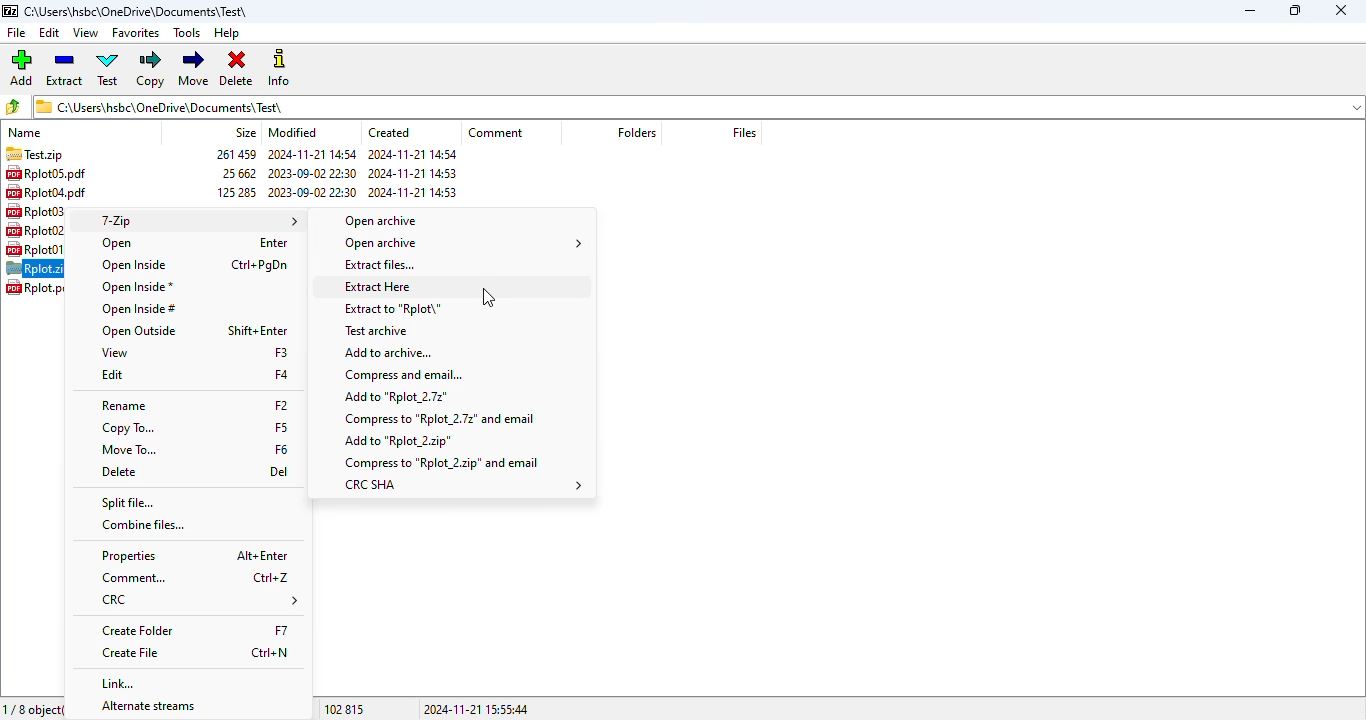 This screenshot has width=1366, height=720. Describe the element at coordinates (147, 706) in the screenshot. I see `alternate streams` at that location.